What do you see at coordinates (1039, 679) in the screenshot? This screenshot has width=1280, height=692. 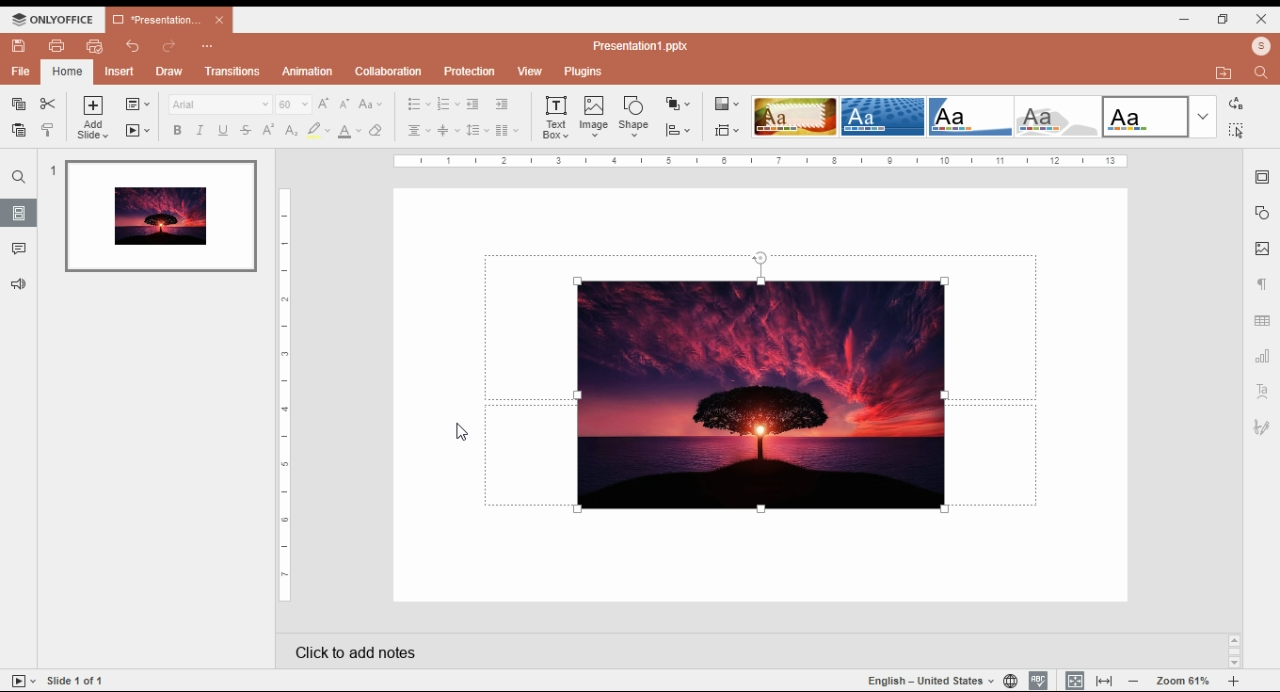 I see `spell check` at bounding box center [1039, 679].